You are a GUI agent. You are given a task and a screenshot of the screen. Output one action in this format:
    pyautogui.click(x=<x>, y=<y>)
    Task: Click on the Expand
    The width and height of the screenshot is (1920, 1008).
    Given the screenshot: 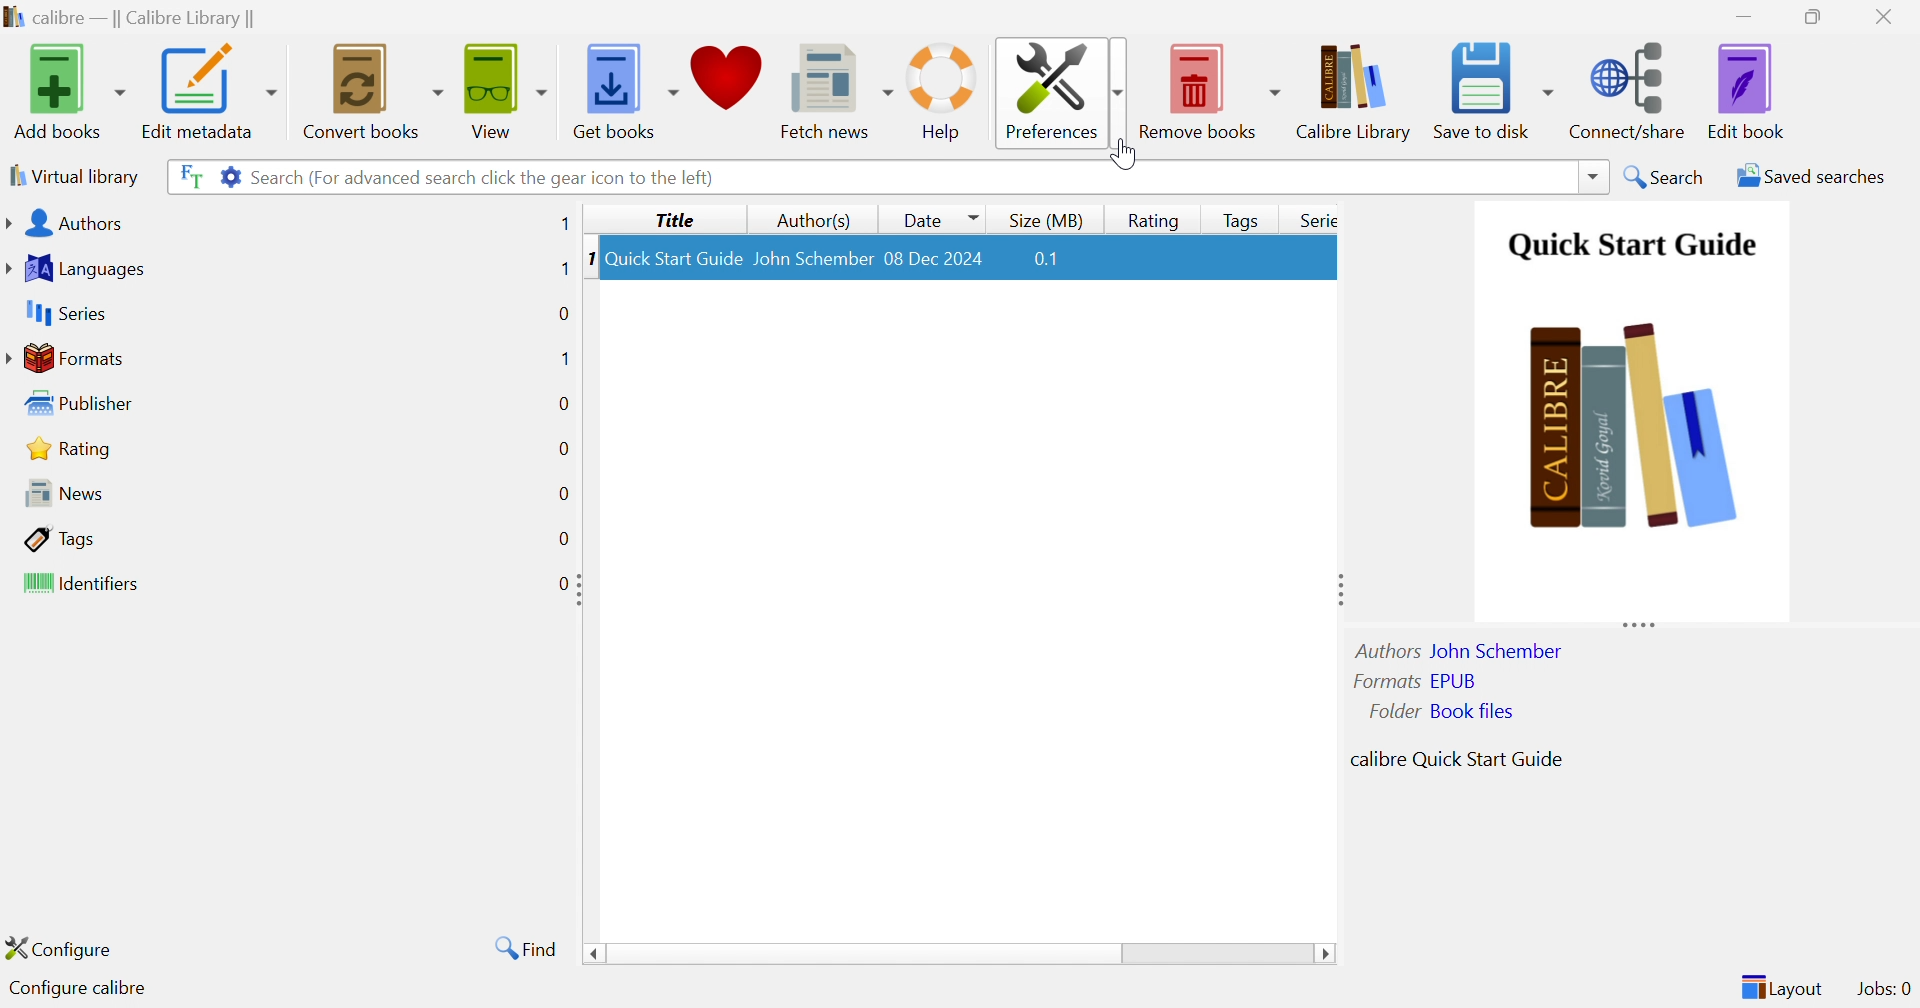 What is the action you would take?
    pyautogui.click(x=583, y=590)
    